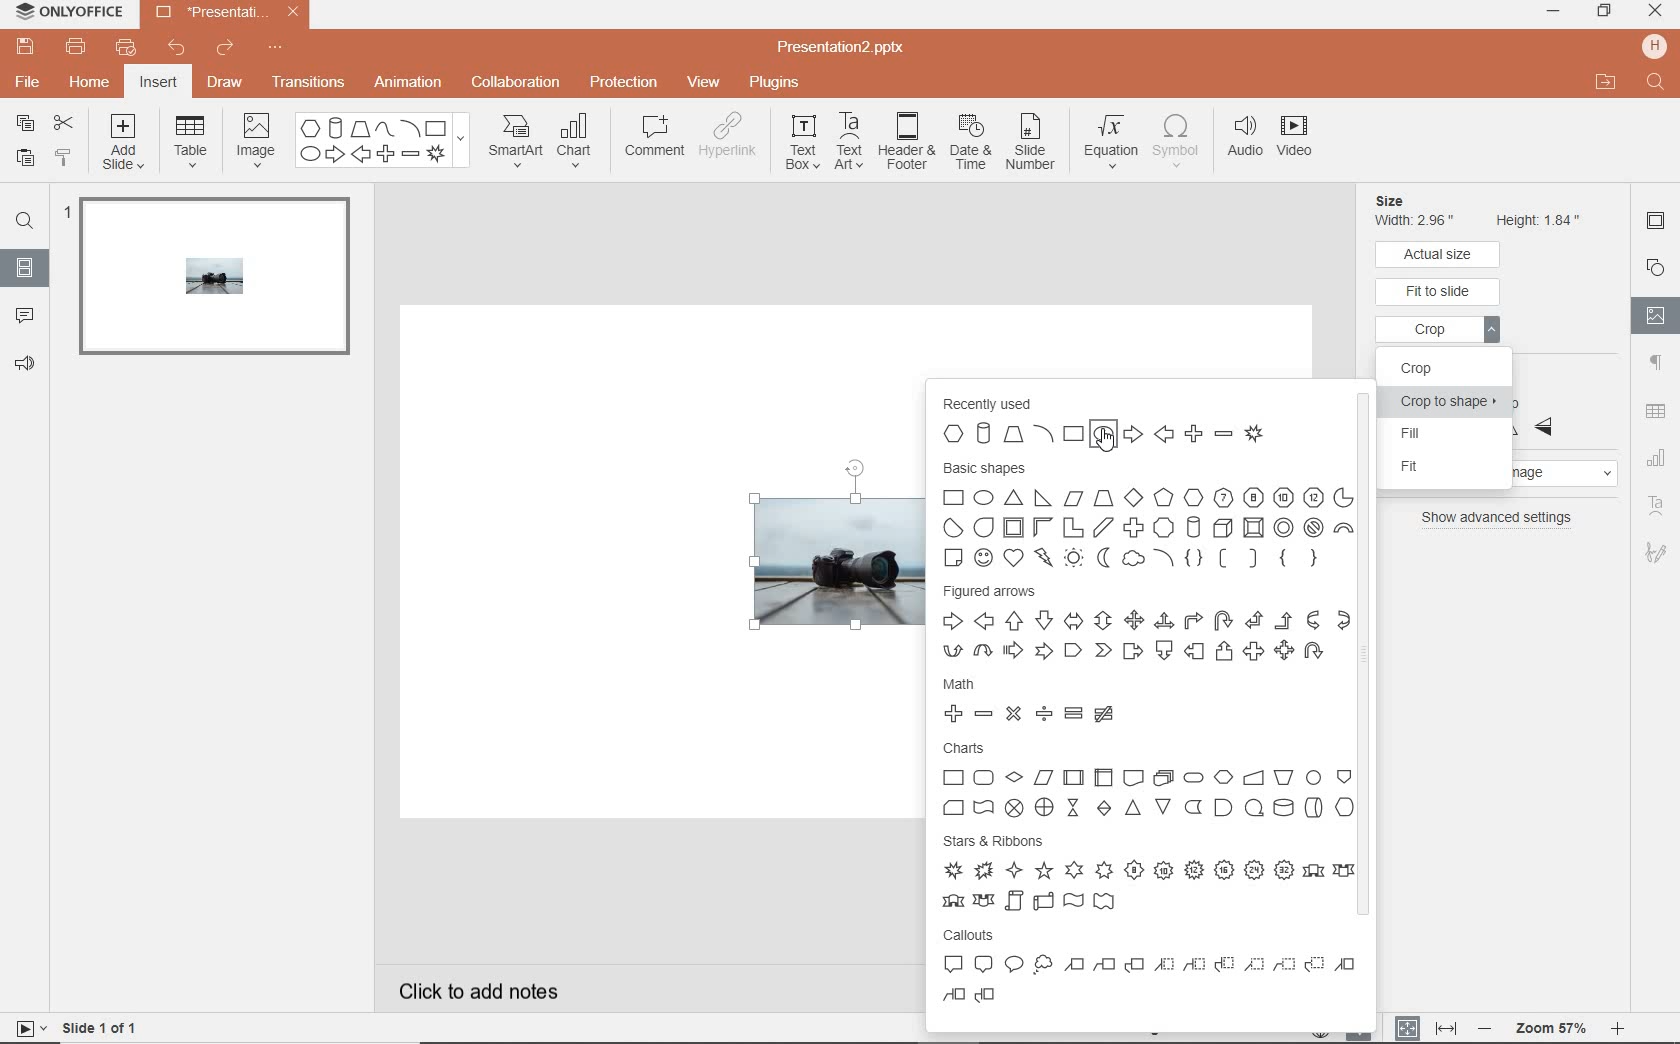  I want to click on save, so click(26, 47).